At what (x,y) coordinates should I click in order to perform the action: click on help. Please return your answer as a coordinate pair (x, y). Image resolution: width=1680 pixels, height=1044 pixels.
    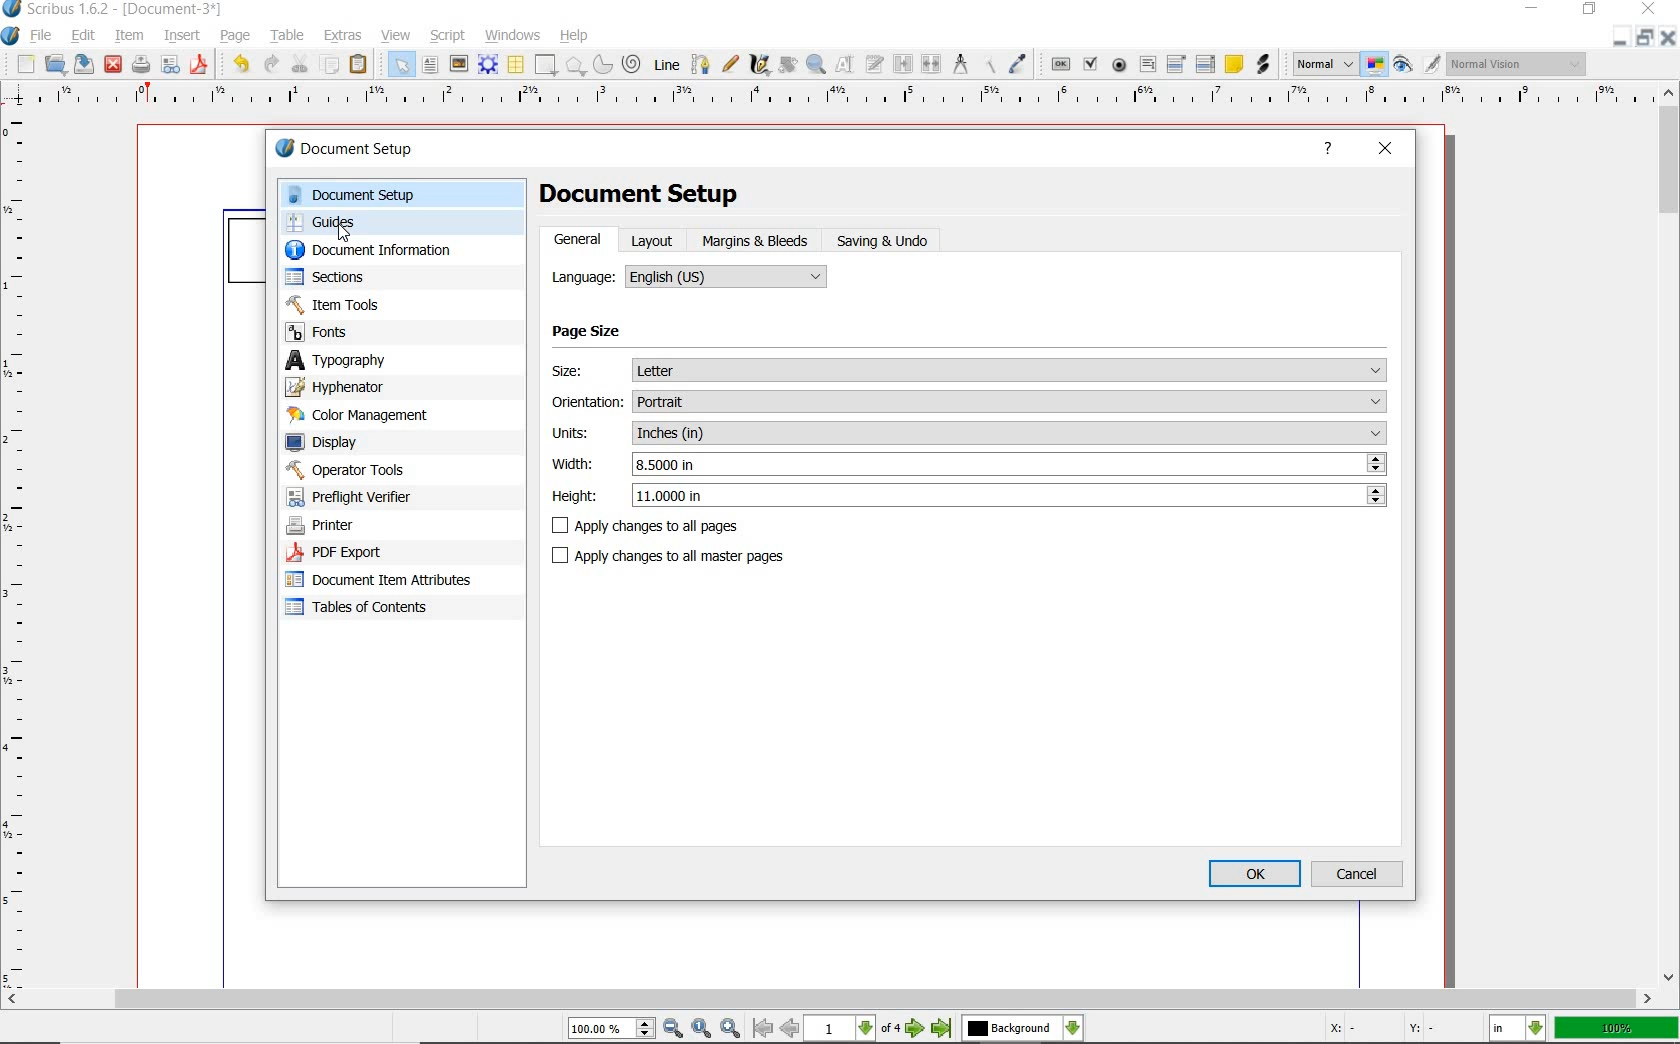
    Looking at the image, I should click on (574, 37).